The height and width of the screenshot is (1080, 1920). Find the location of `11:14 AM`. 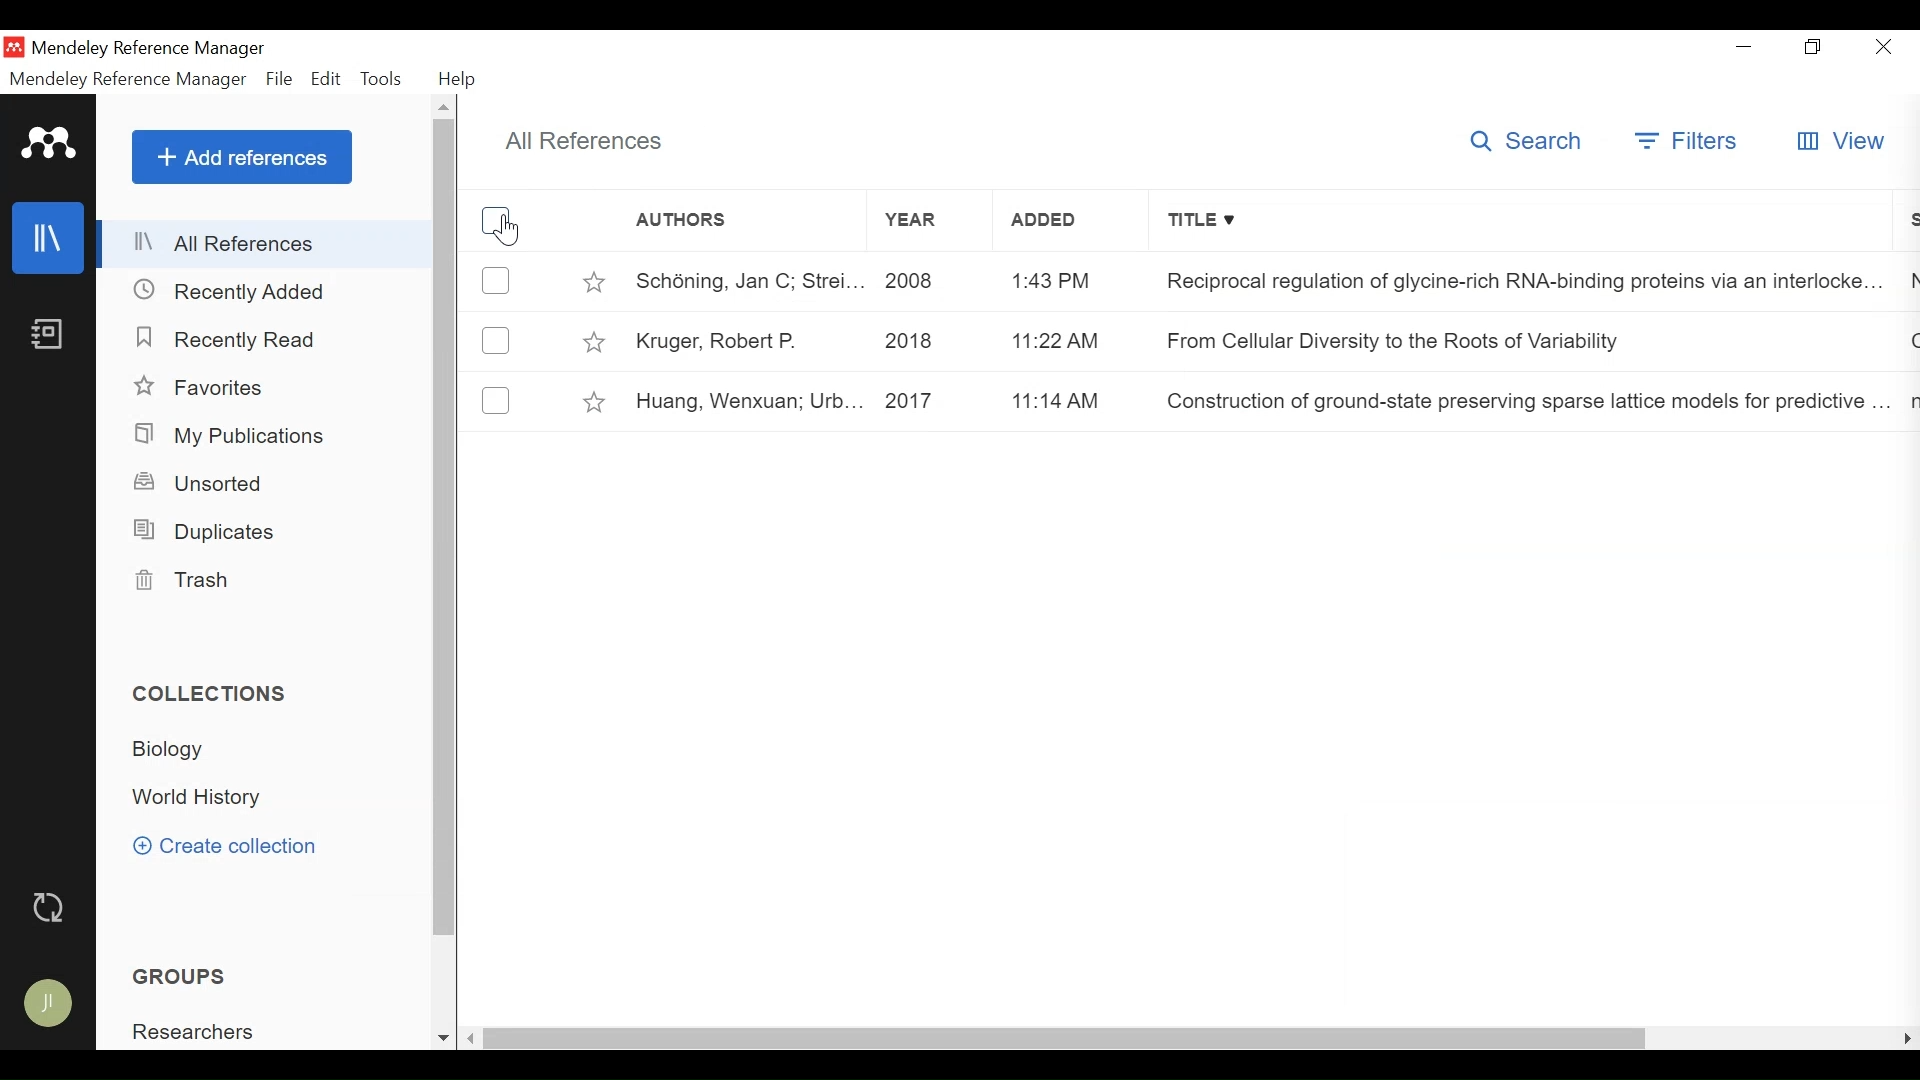

11:14 AM is located at coordinates (1060, 400).